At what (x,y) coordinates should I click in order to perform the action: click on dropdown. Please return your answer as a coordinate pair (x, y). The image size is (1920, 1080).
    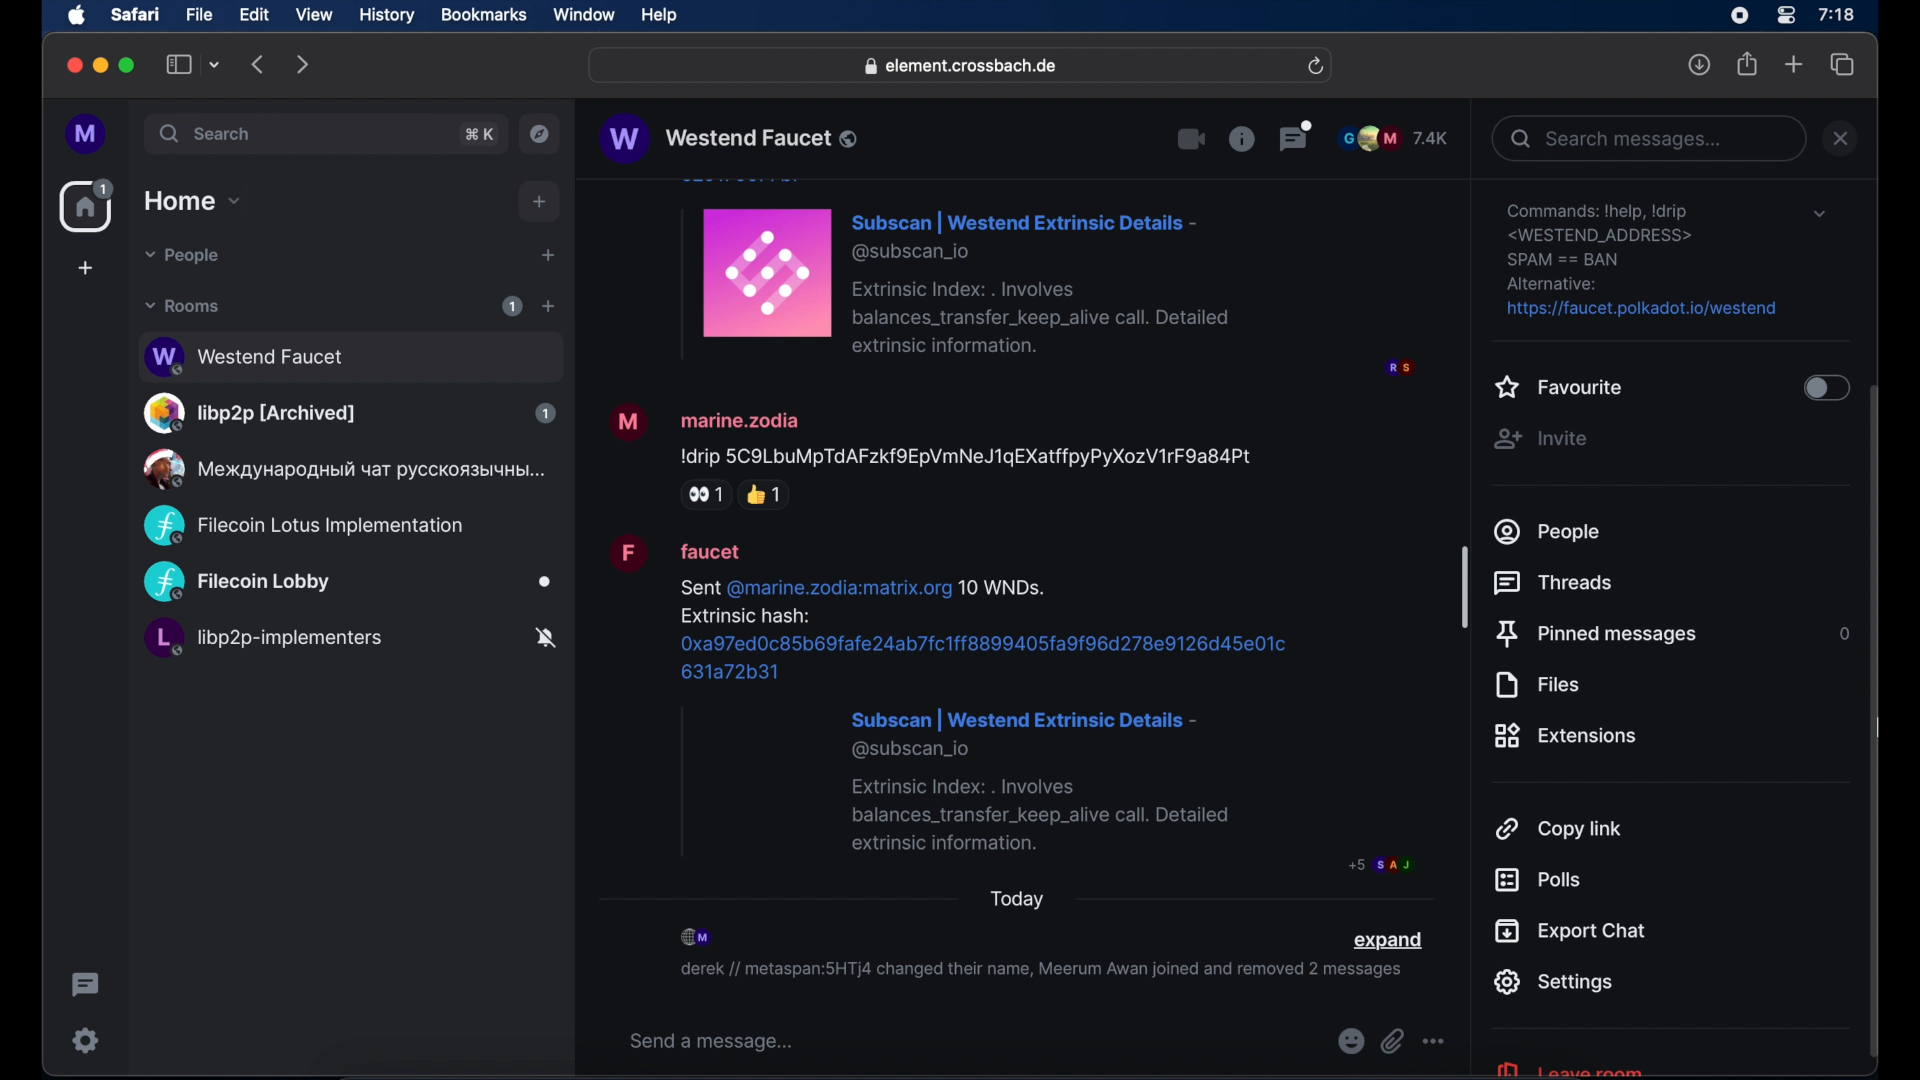
    Looking at the image, I should click on (1819, 214).